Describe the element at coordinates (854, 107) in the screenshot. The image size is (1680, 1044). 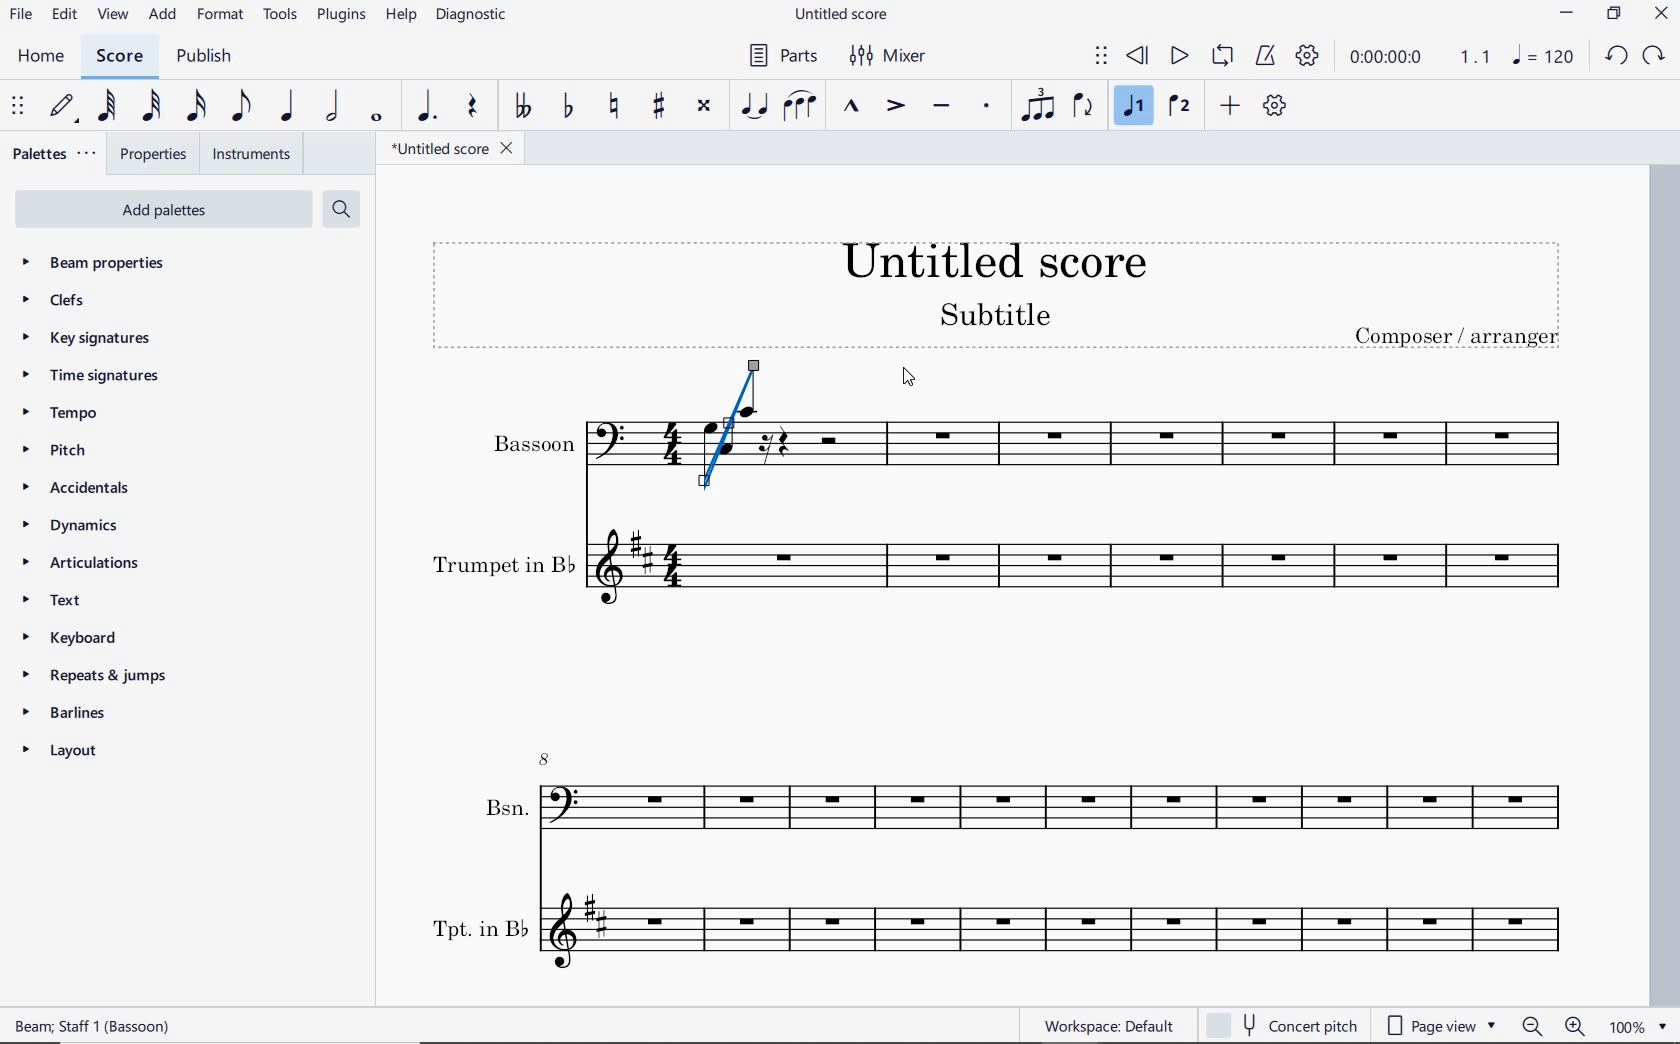
I see `marcato` at that location.